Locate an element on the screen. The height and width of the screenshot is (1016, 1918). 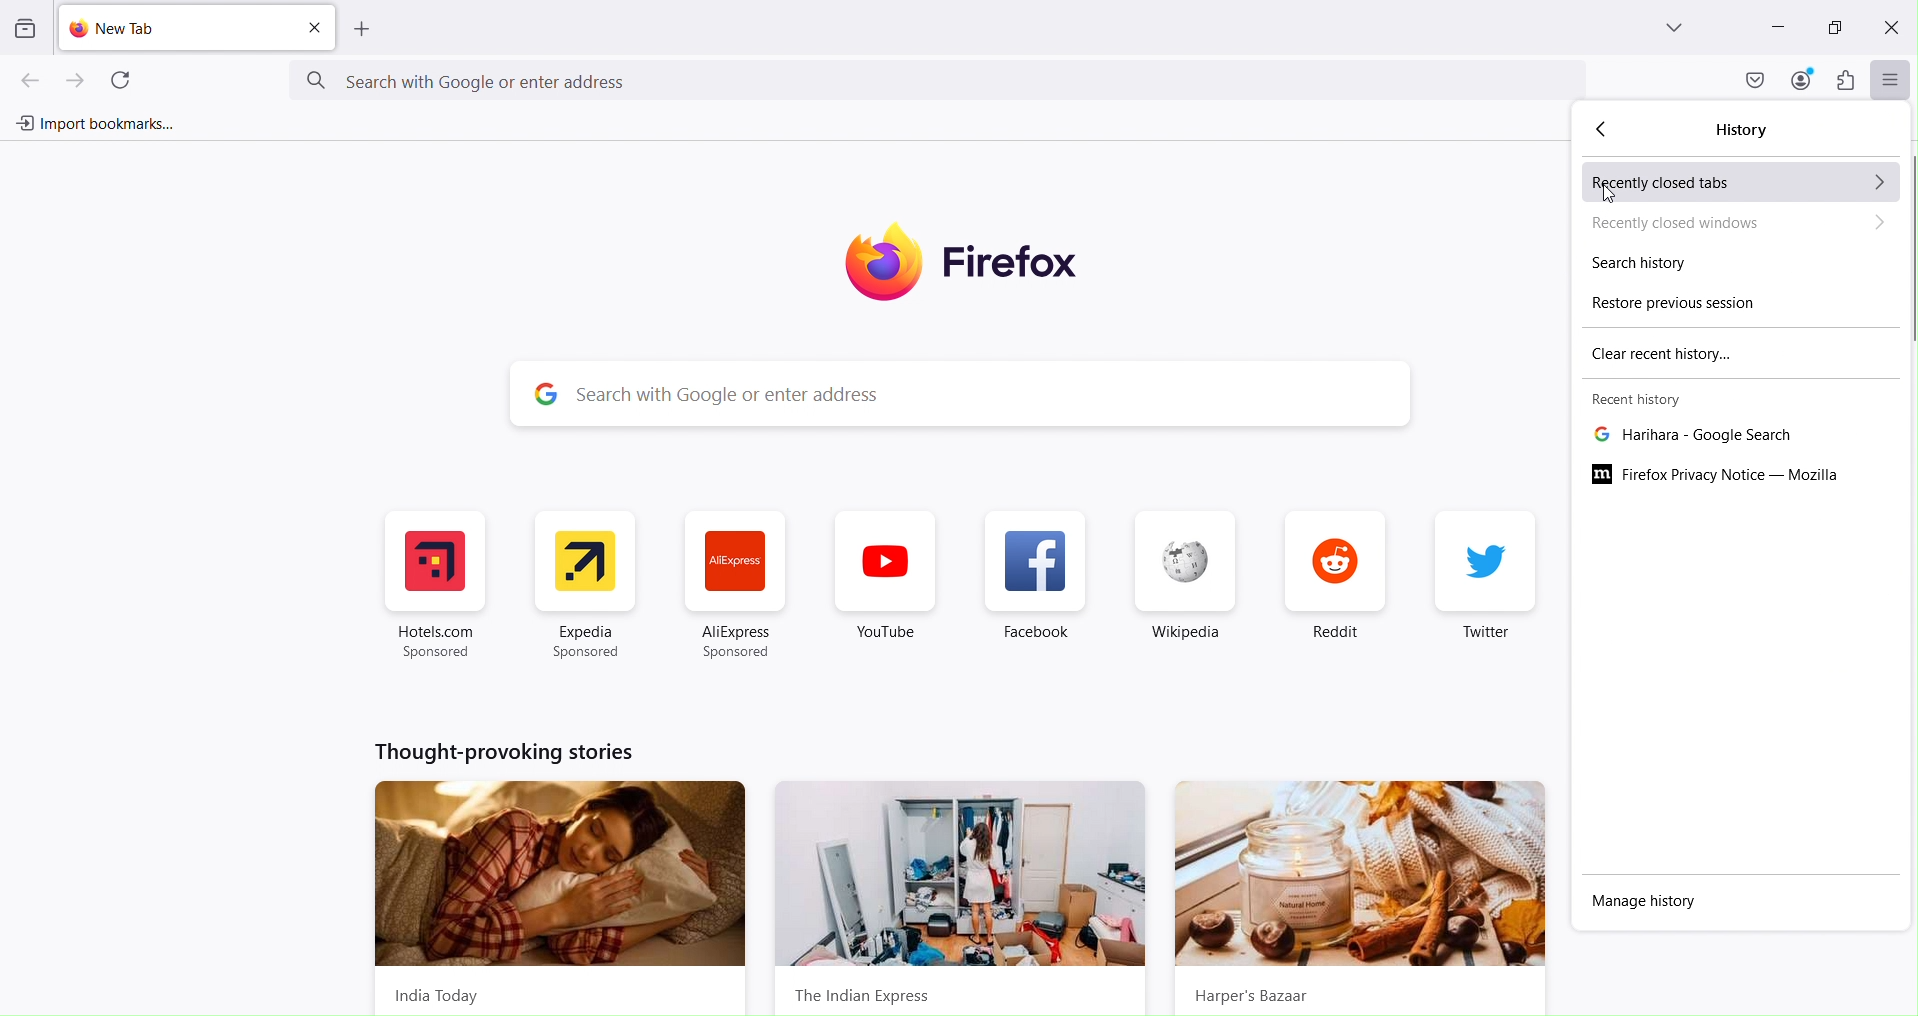
Search history is located at coordinates (1653, 265).